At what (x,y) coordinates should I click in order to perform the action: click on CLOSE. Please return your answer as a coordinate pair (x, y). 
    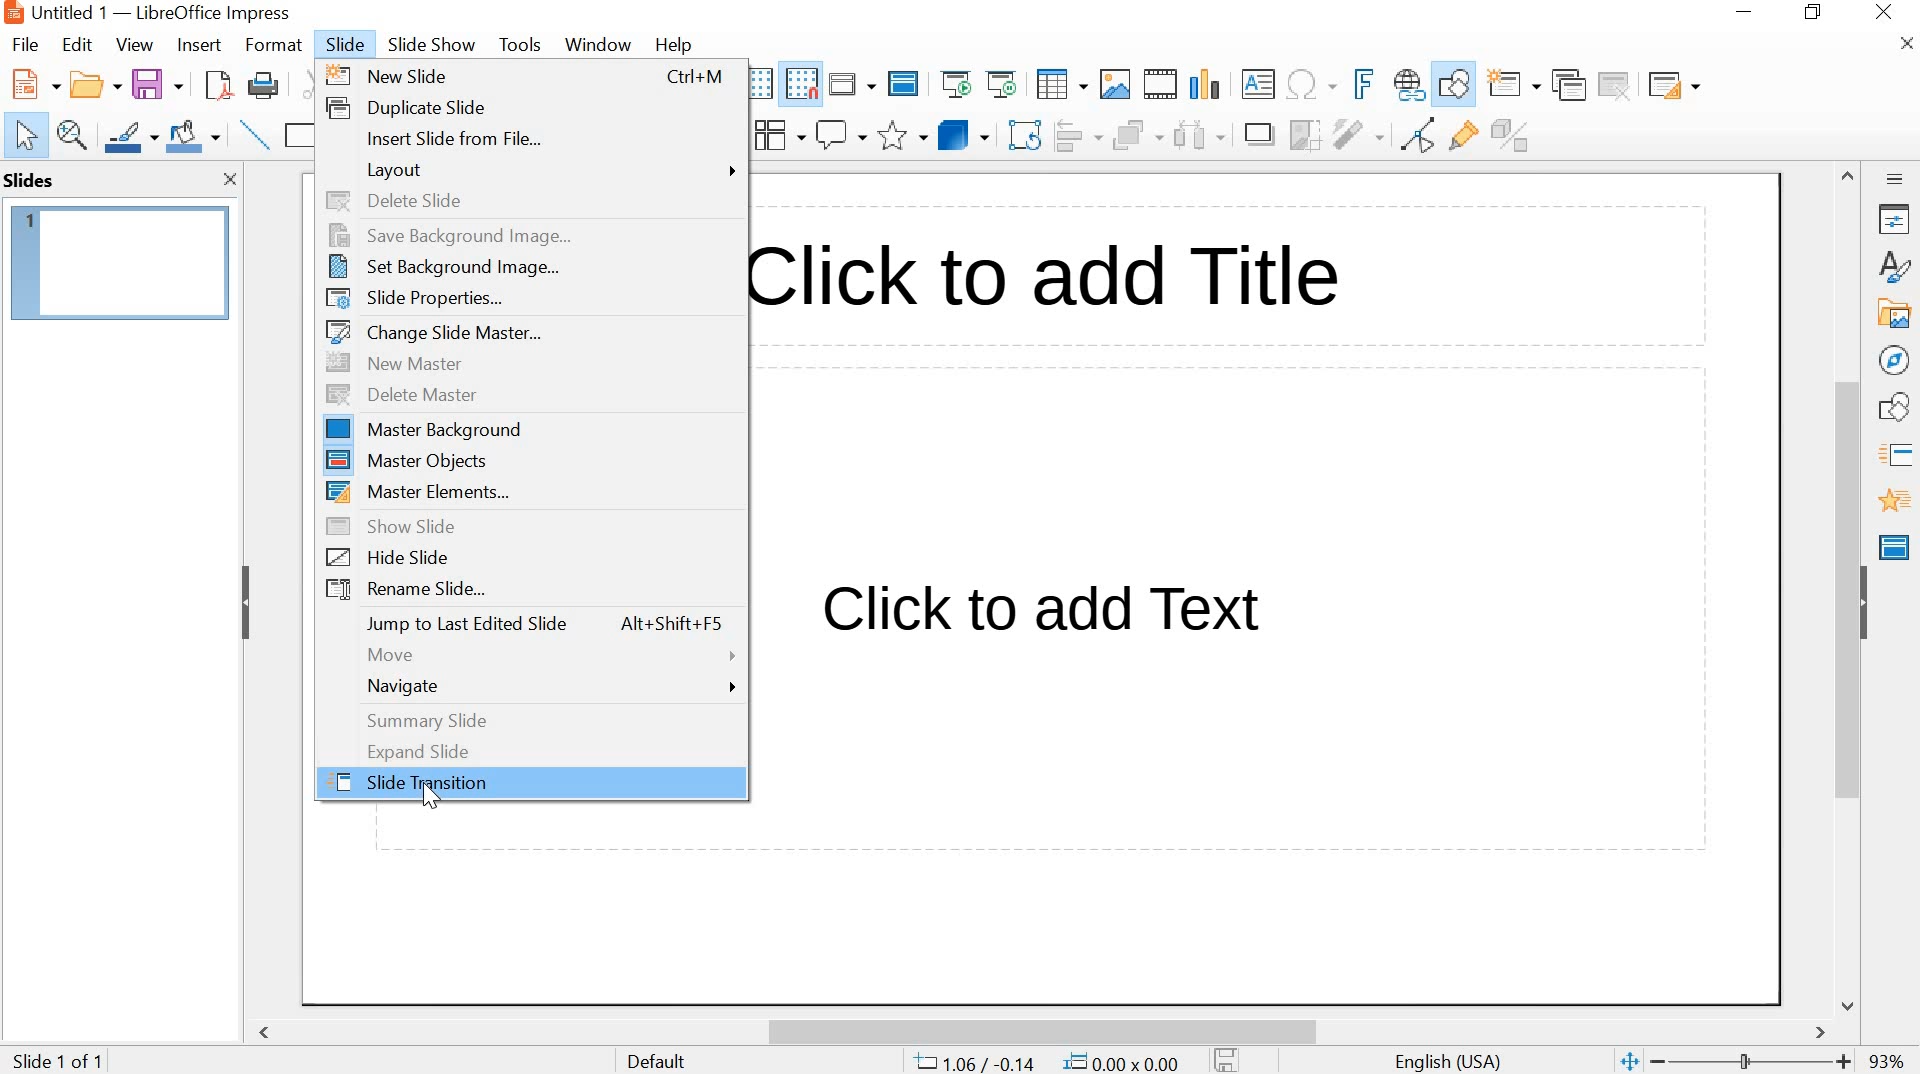
    Looking at the image, I should click on (1886, 12).